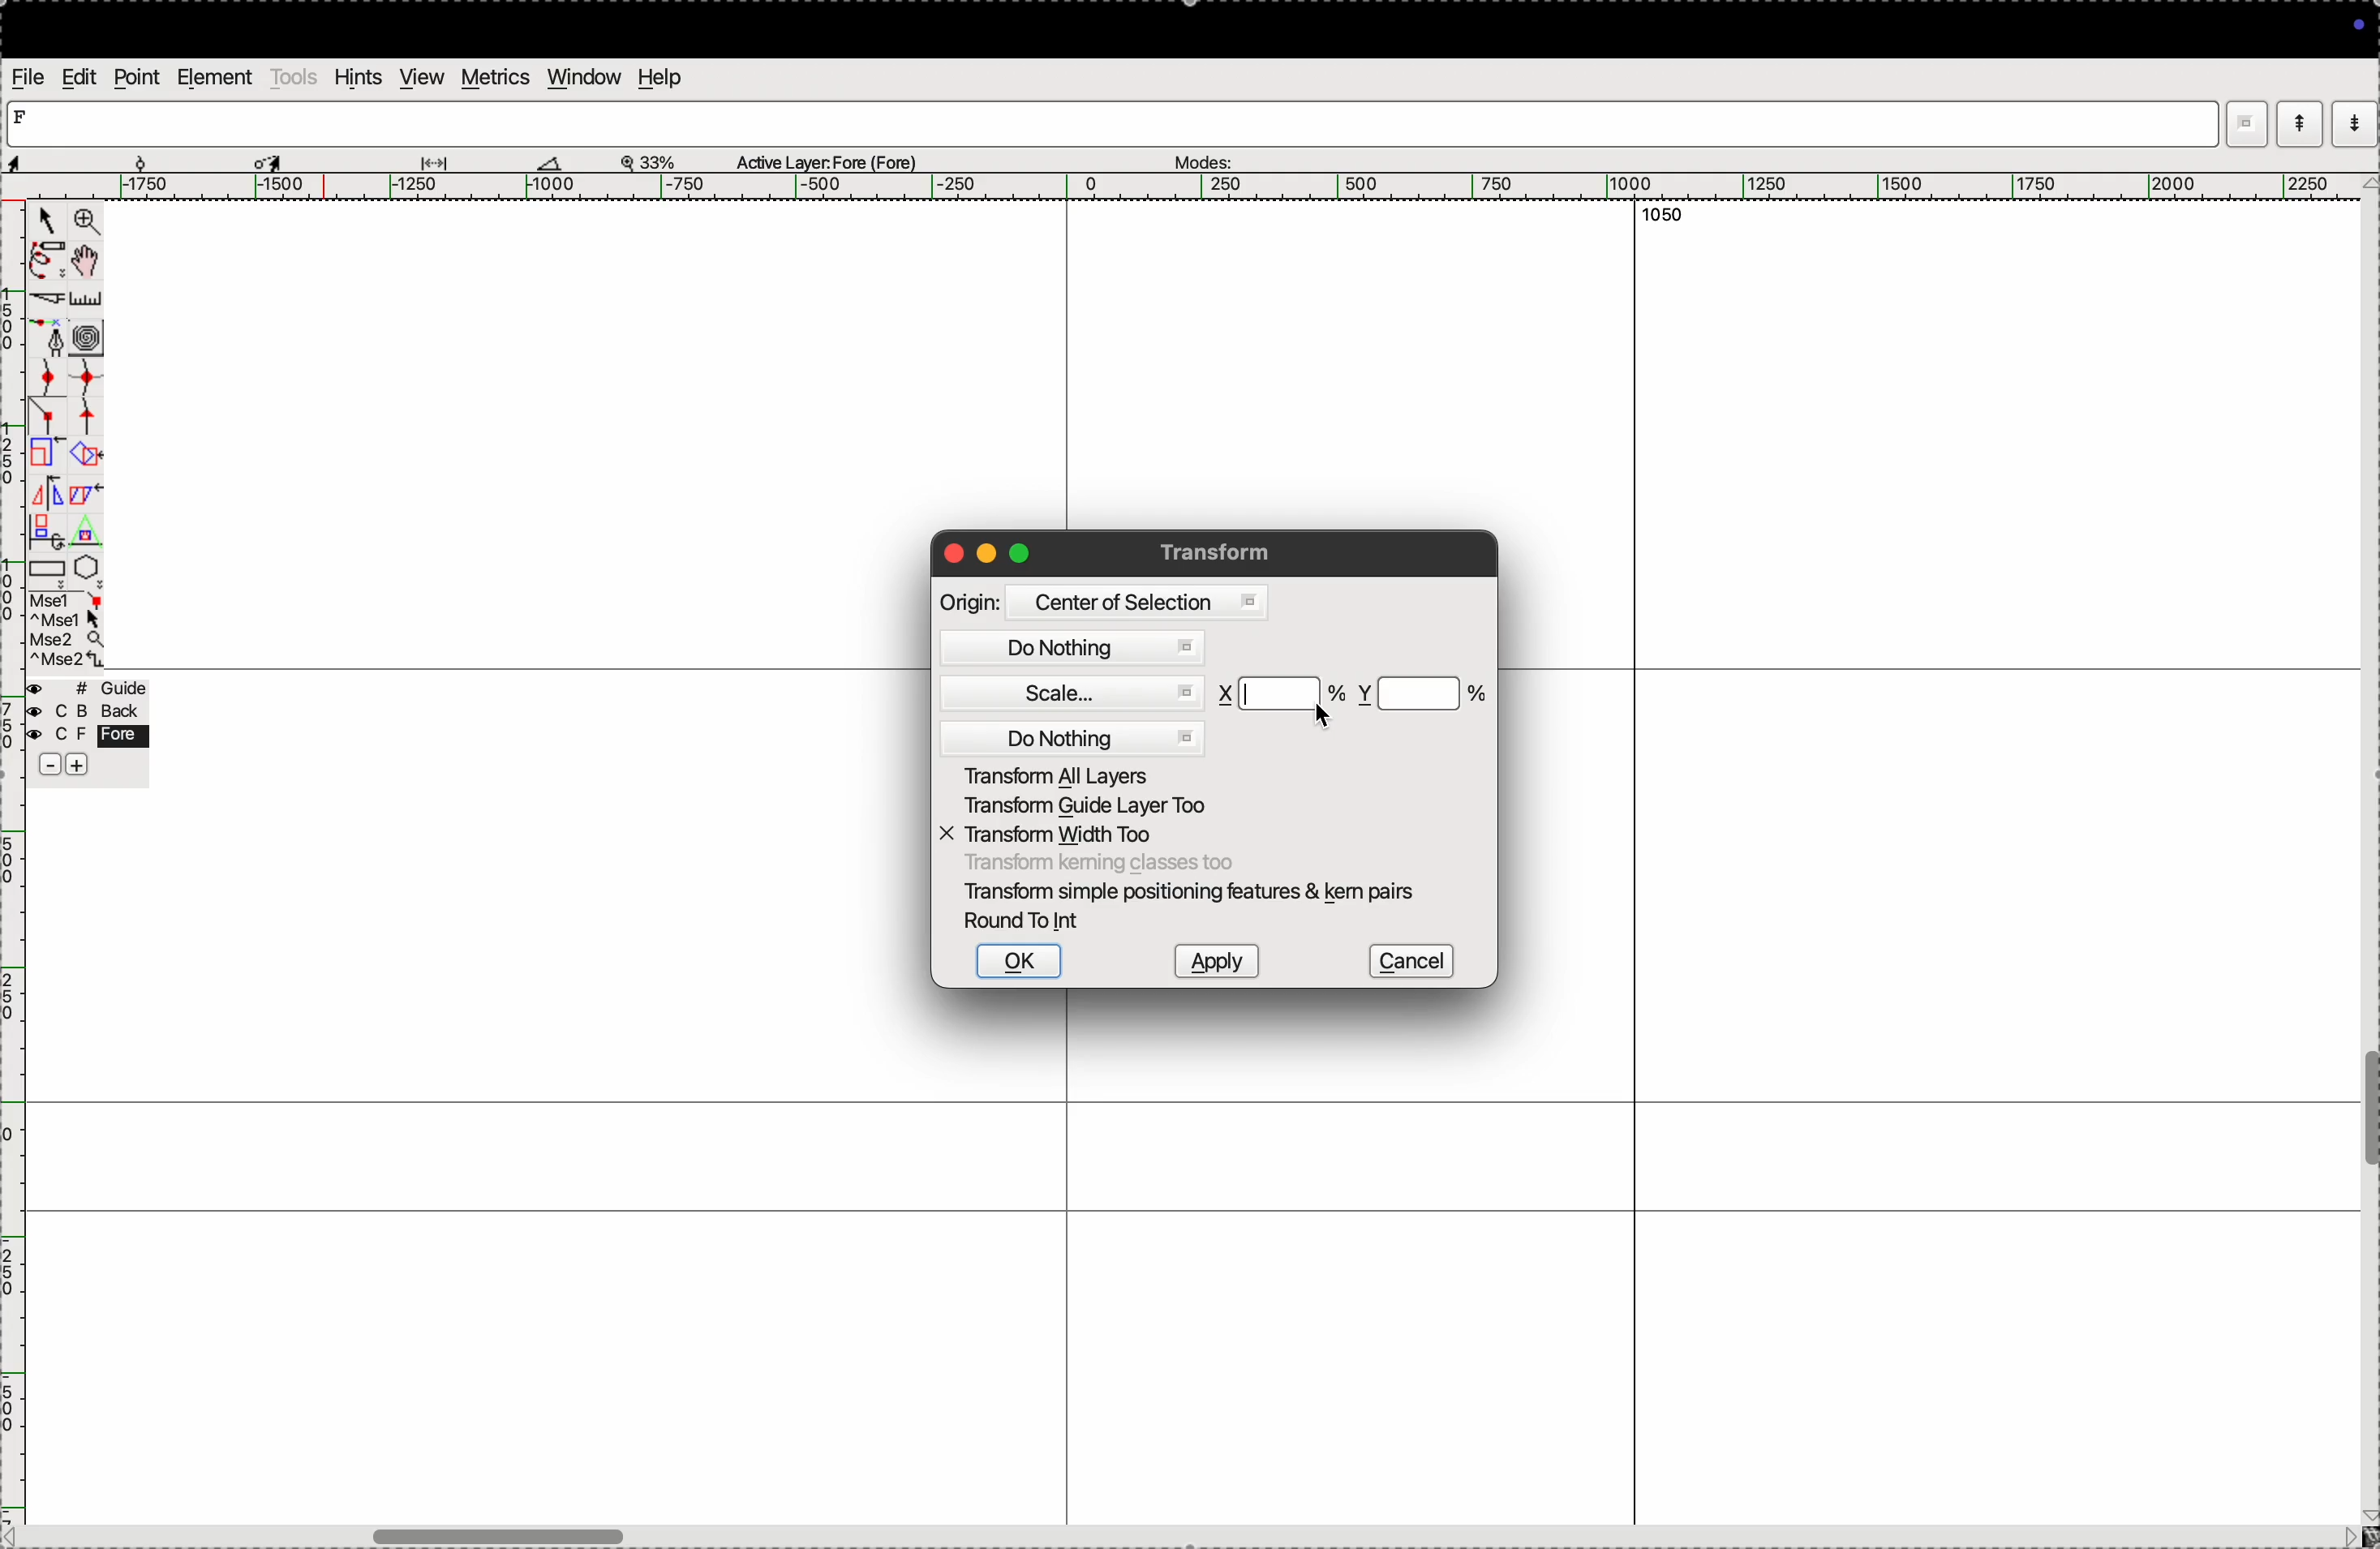 This screenshot has width=2380, height=1549. Describe the element at coordinates (1195, 892) in the screenshot. I see `transform smple postioning features ` at that location.